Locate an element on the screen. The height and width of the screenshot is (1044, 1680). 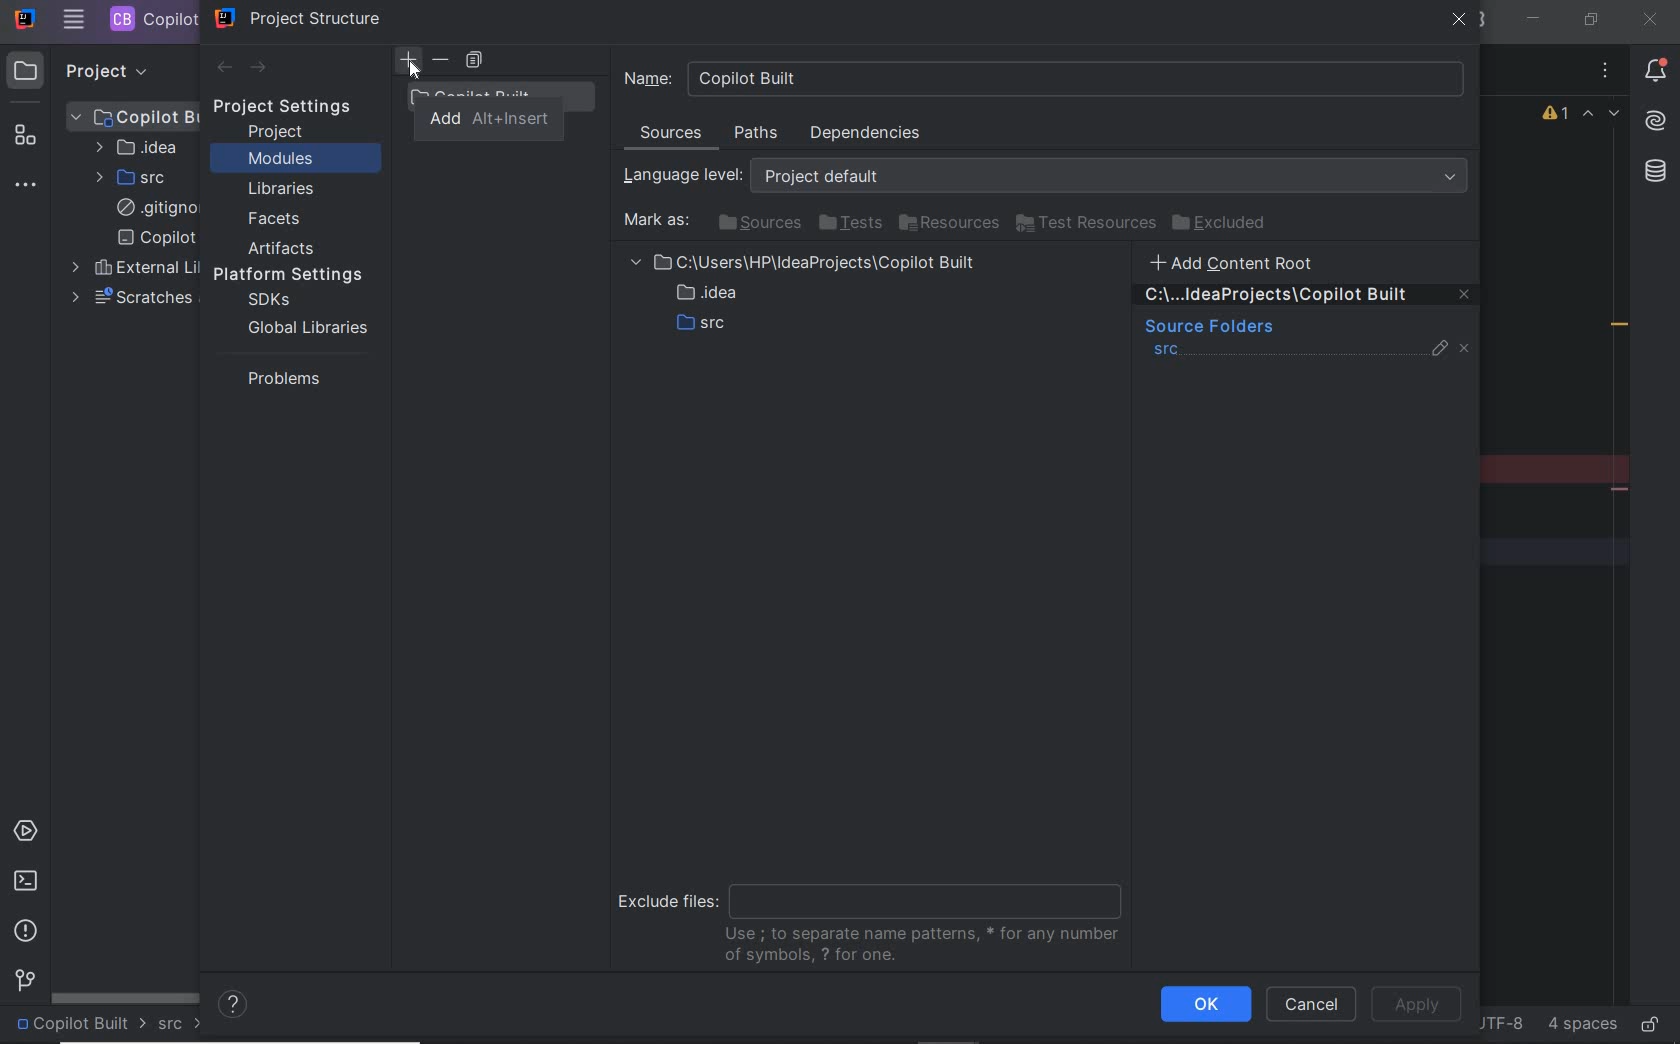
Language Level is located at coordinates (1050, 176).